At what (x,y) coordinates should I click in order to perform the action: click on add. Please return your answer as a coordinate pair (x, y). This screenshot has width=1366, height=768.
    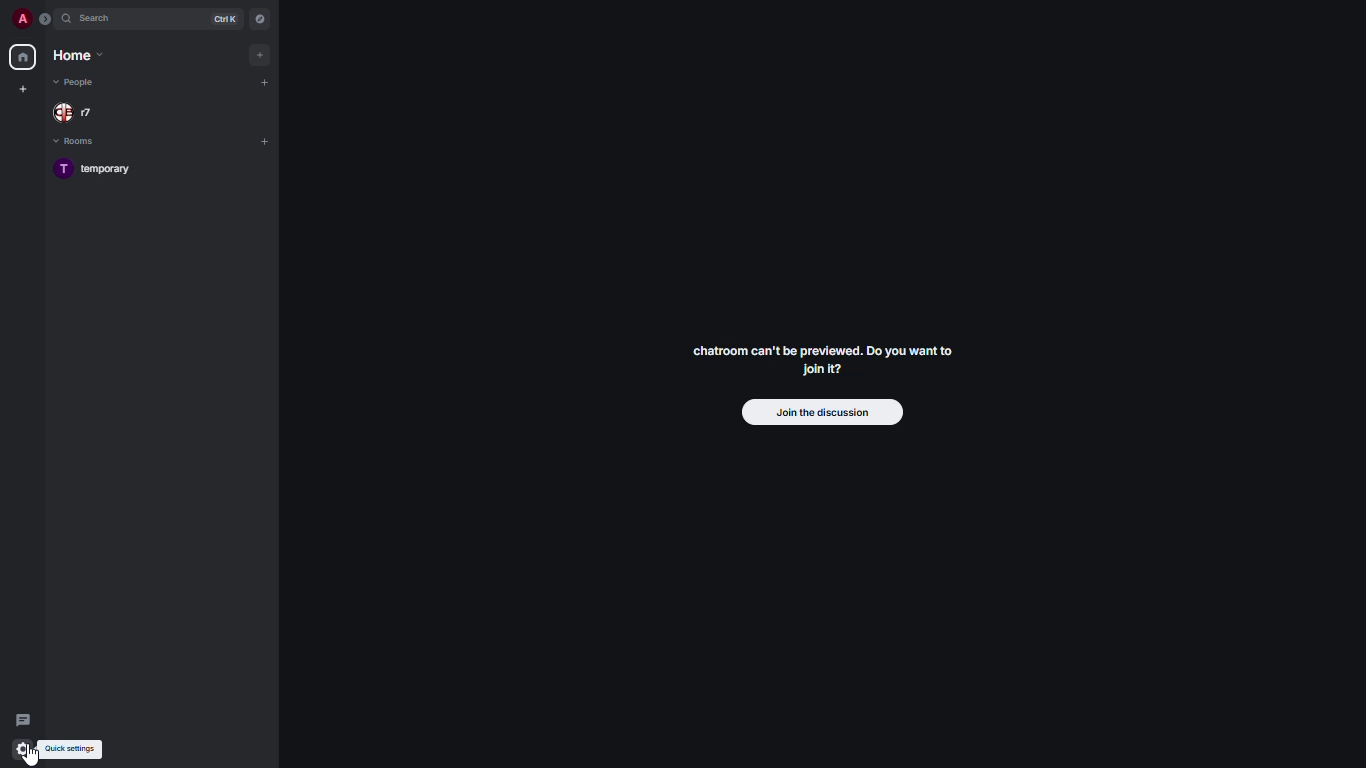
    Looking at the image, I should click on (265, 142).